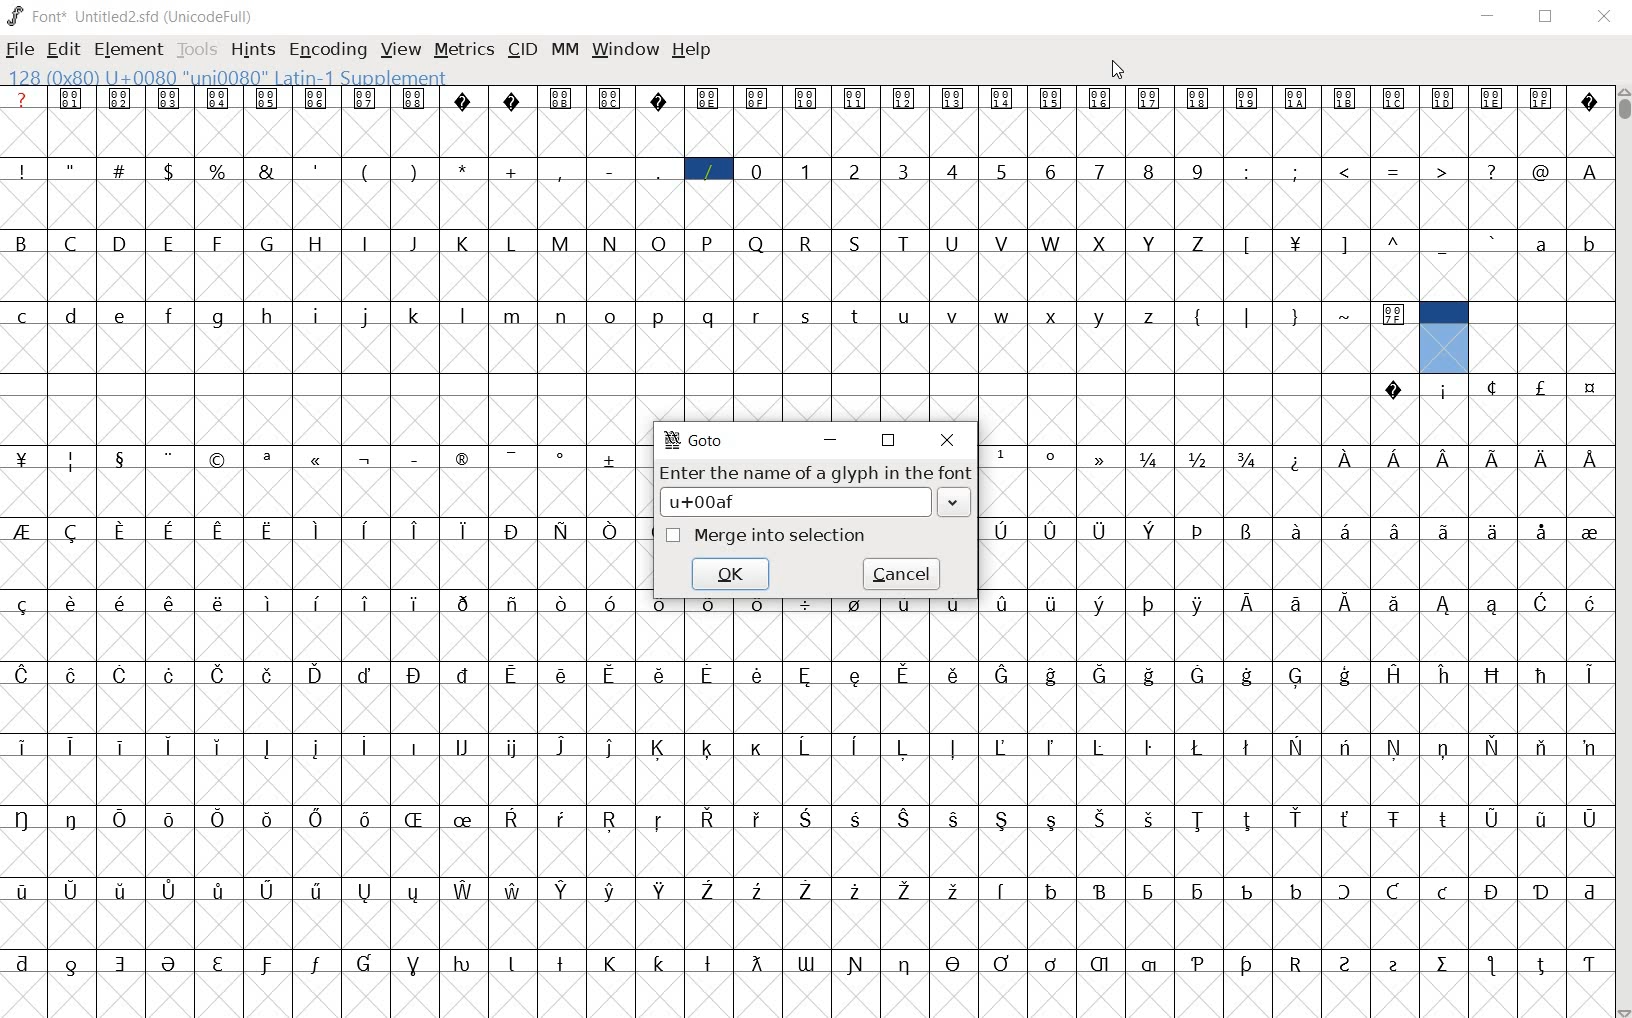  I want to click on Symbol, so click(74, 602).